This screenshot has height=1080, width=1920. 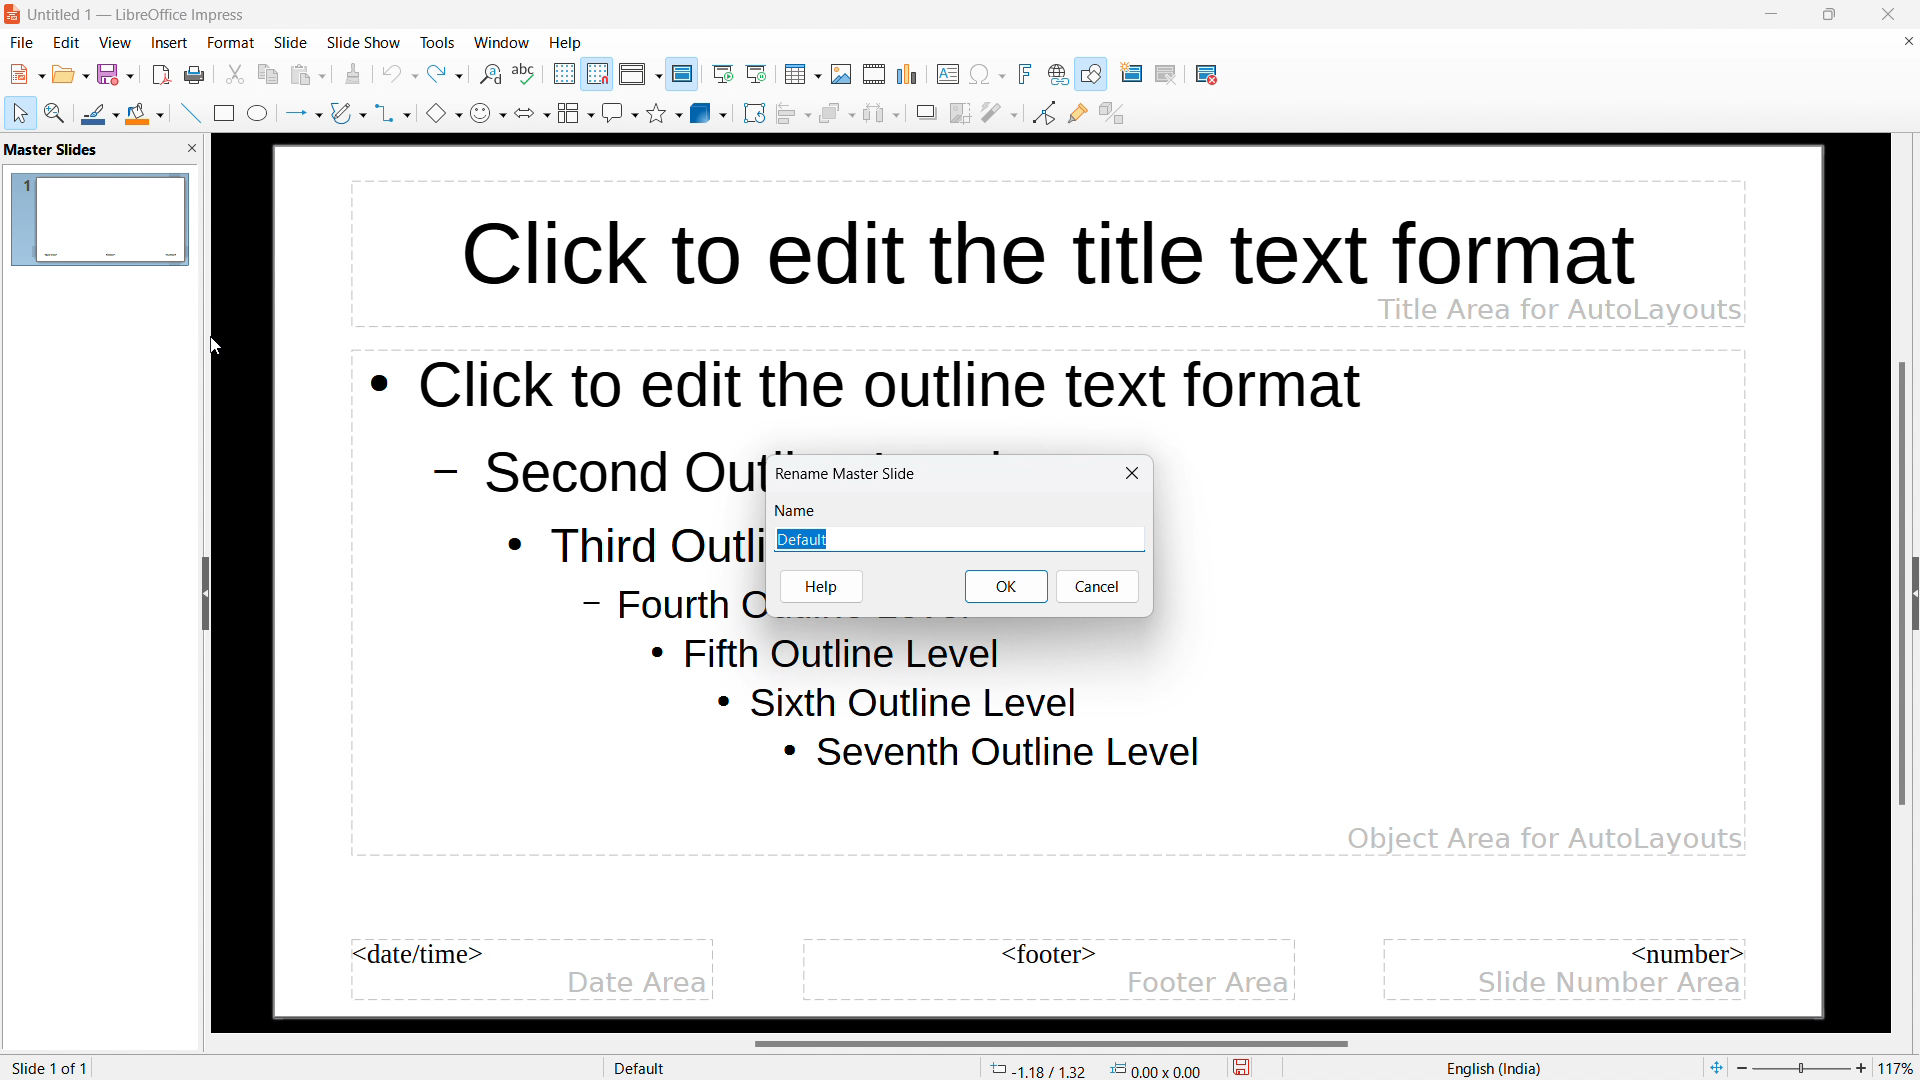 What do you see at coordinates (987, 74) in the screenshot?
I see `insert special character` at bounding box center [987, 74].